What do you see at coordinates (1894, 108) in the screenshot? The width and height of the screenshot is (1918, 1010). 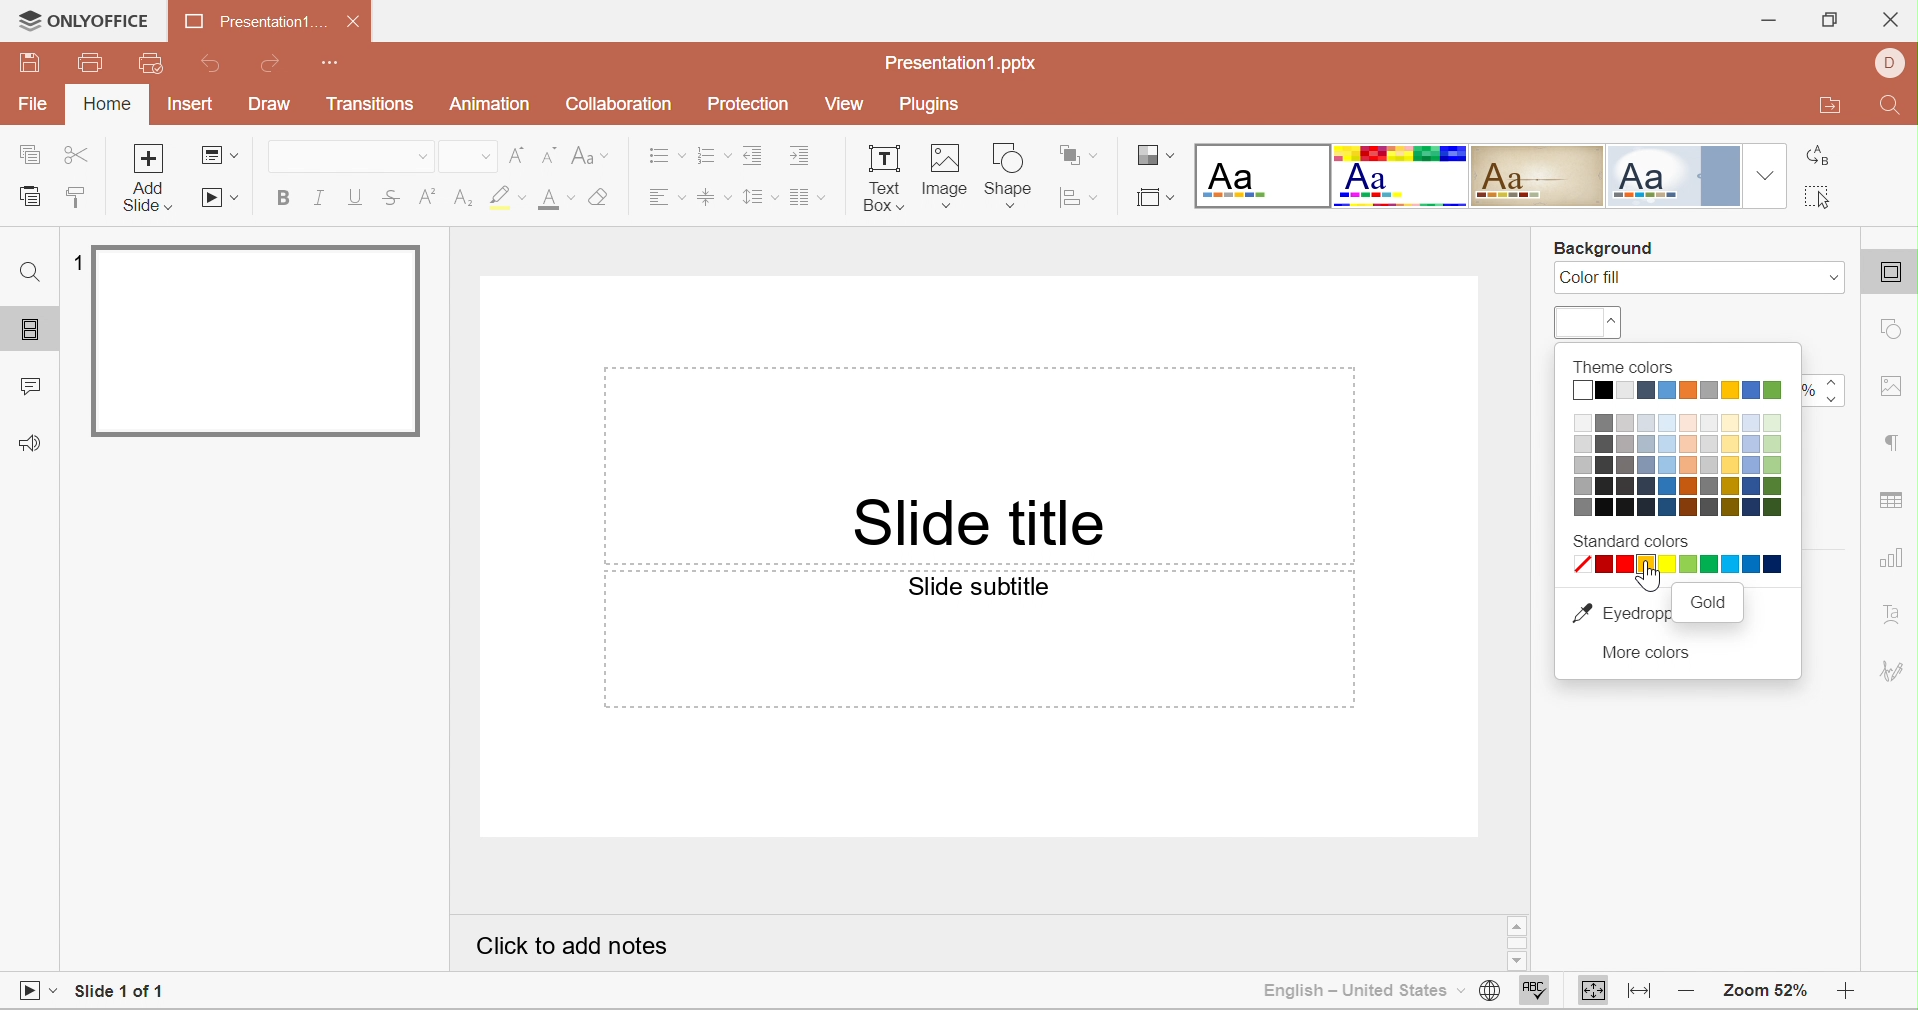 I see `Find` at bounding box center [1894, 108].